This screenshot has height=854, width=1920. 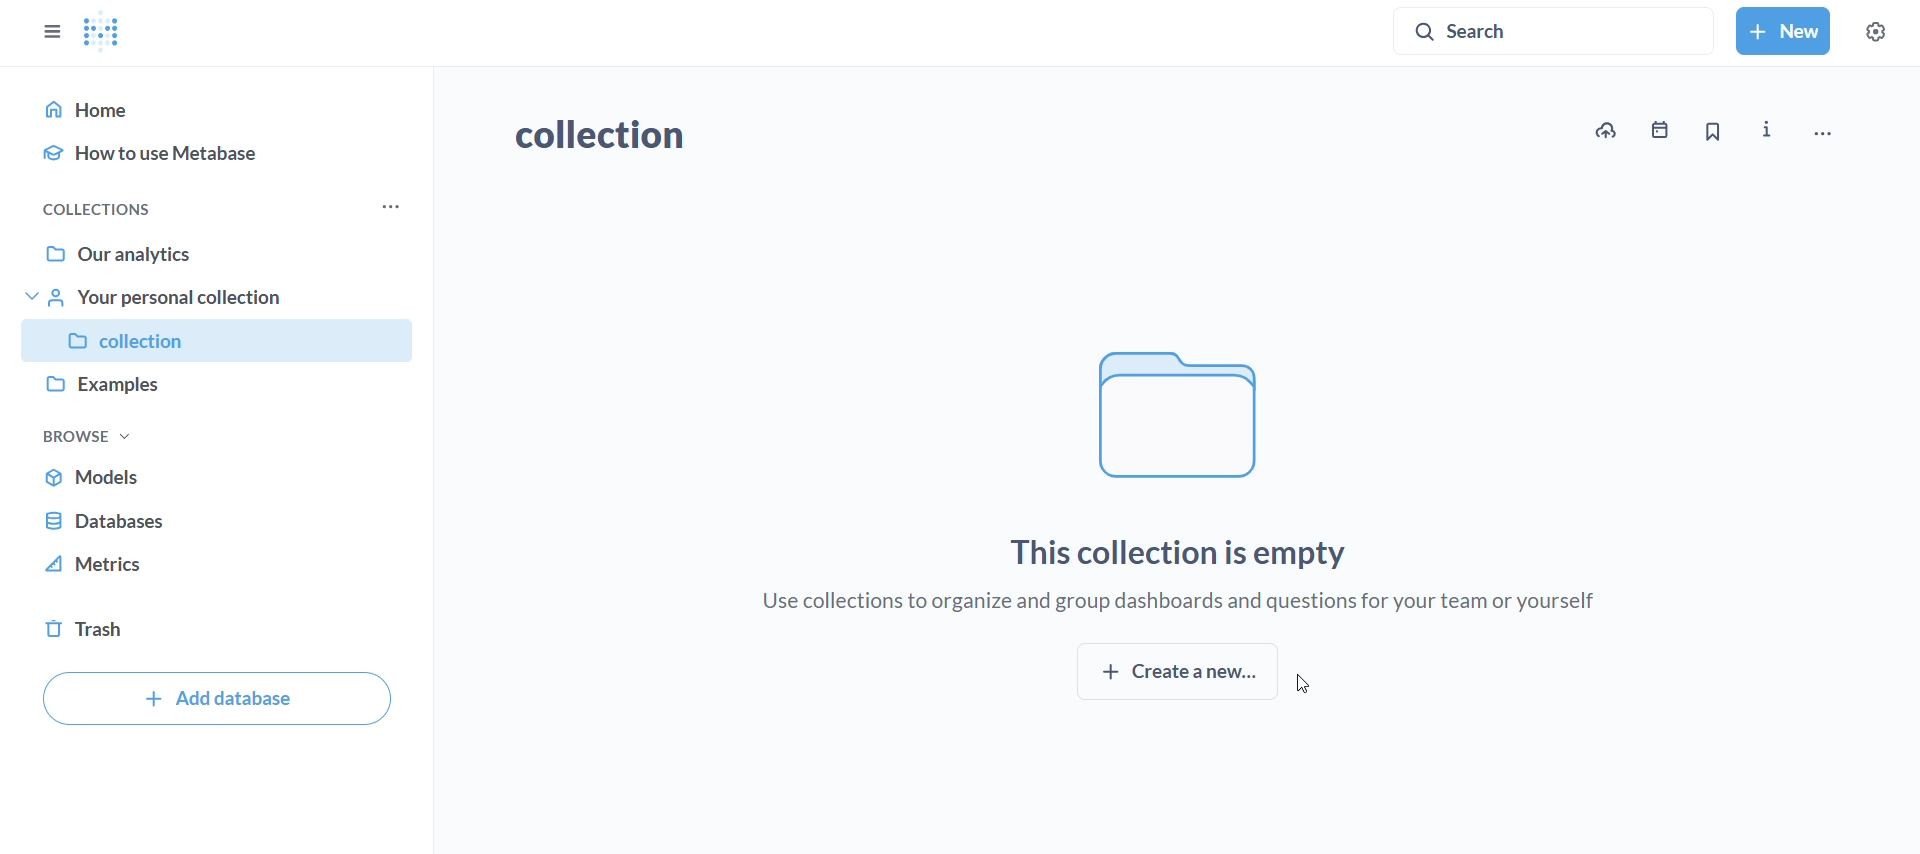 I want to click on home, so click(x=216, y=108).